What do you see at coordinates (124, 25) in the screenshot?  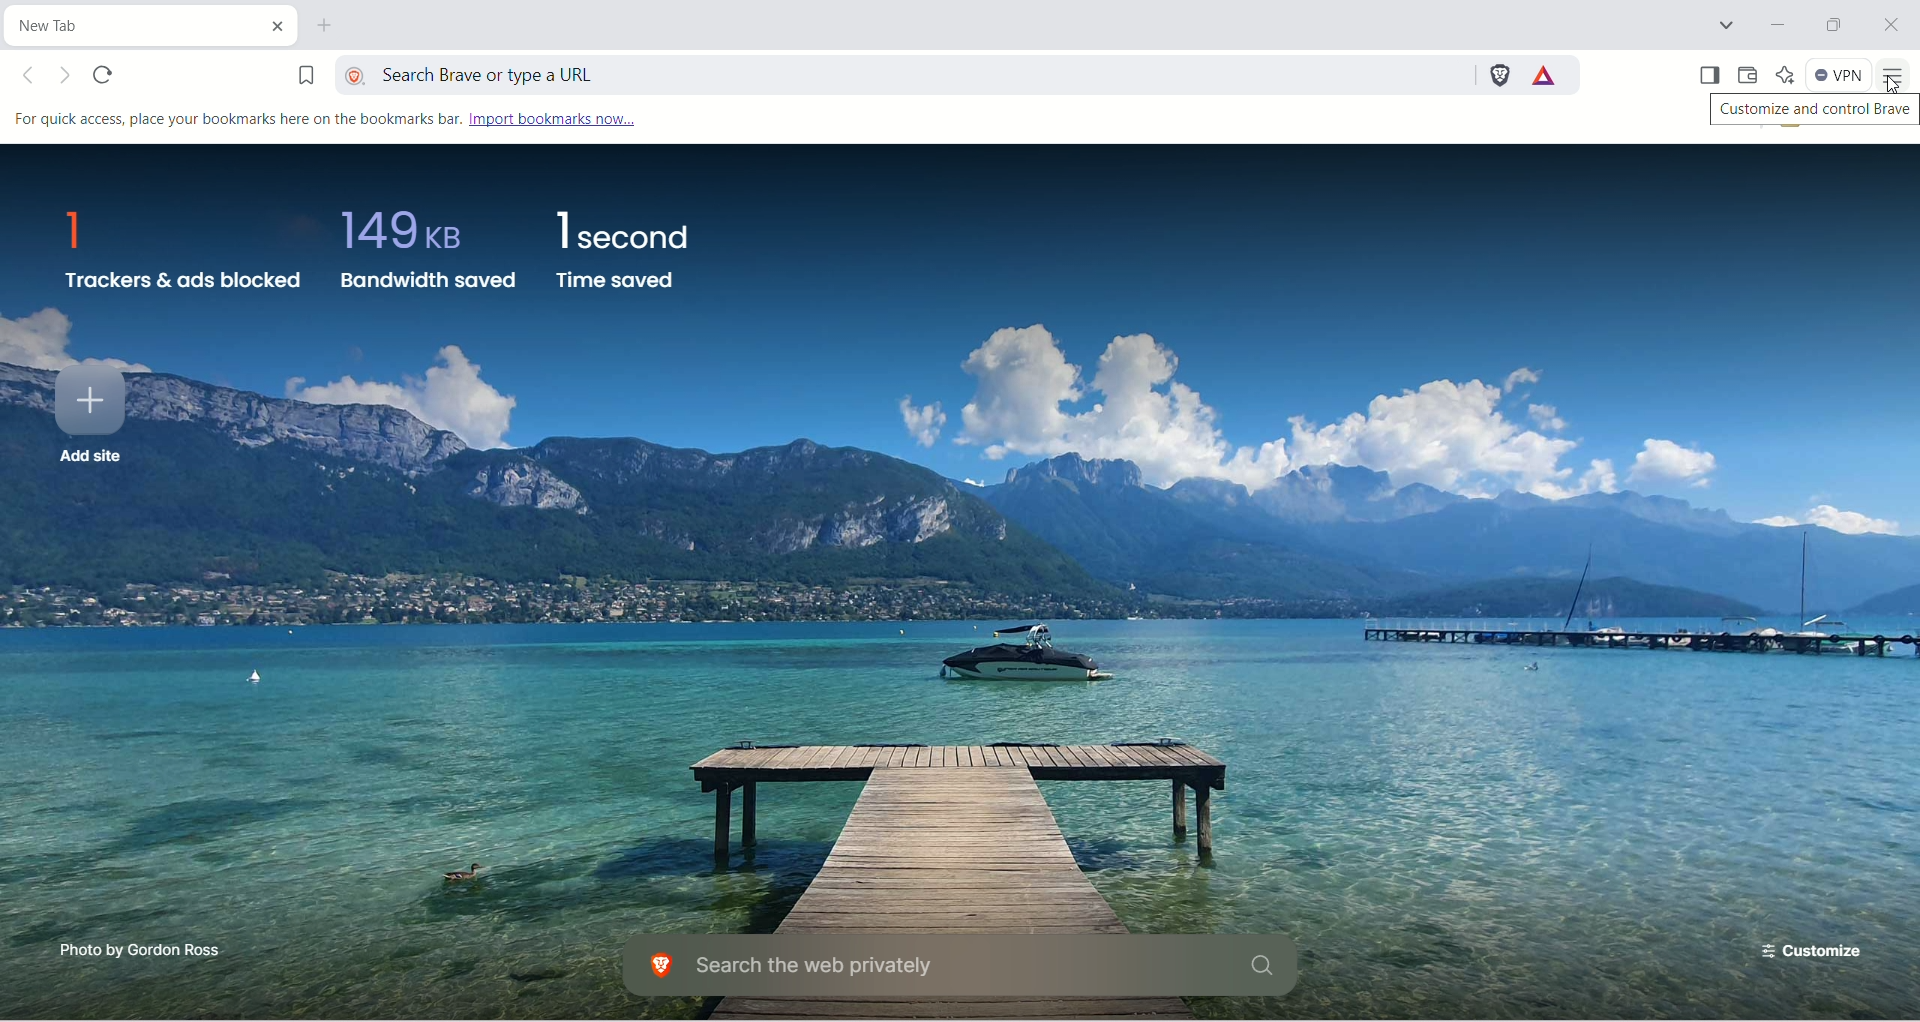 I see `current tab` at bounding box center [124, 25].